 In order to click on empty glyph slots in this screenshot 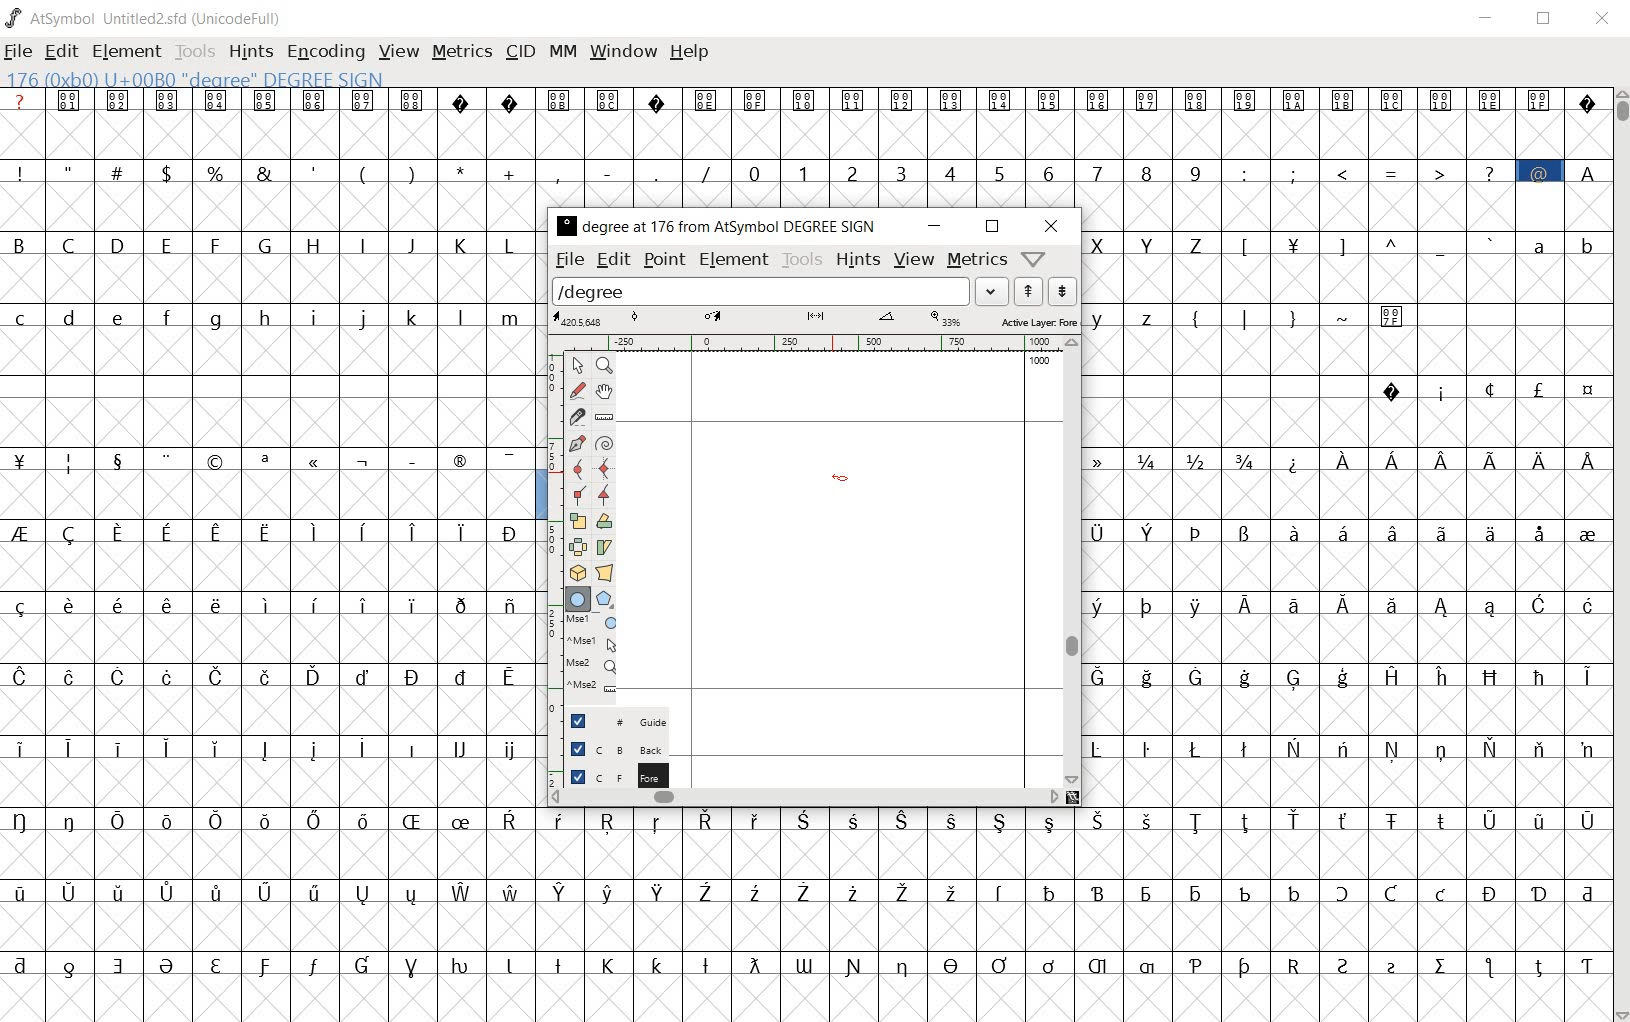, I will do `click(270, 210)`.